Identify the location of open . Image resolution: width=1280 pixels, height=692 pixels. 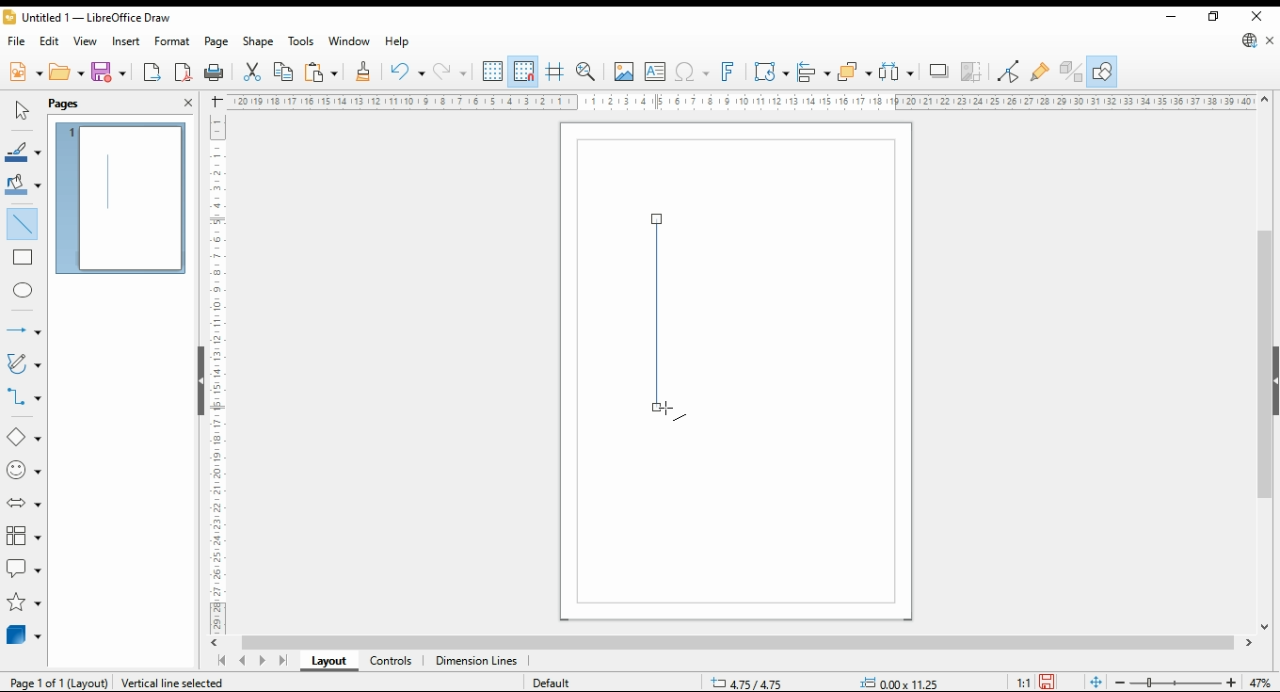
(67, 72).